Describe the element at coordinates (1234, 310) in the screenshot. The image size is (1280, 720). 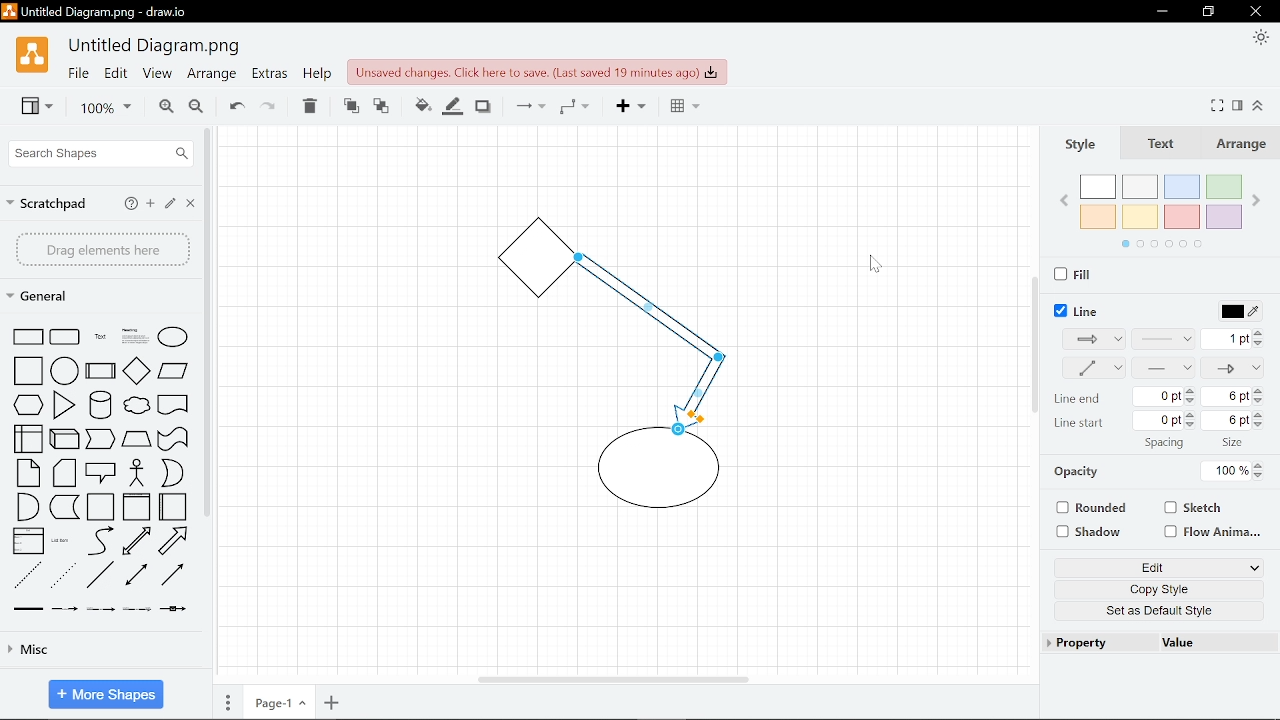
I see `color picker` at that location.